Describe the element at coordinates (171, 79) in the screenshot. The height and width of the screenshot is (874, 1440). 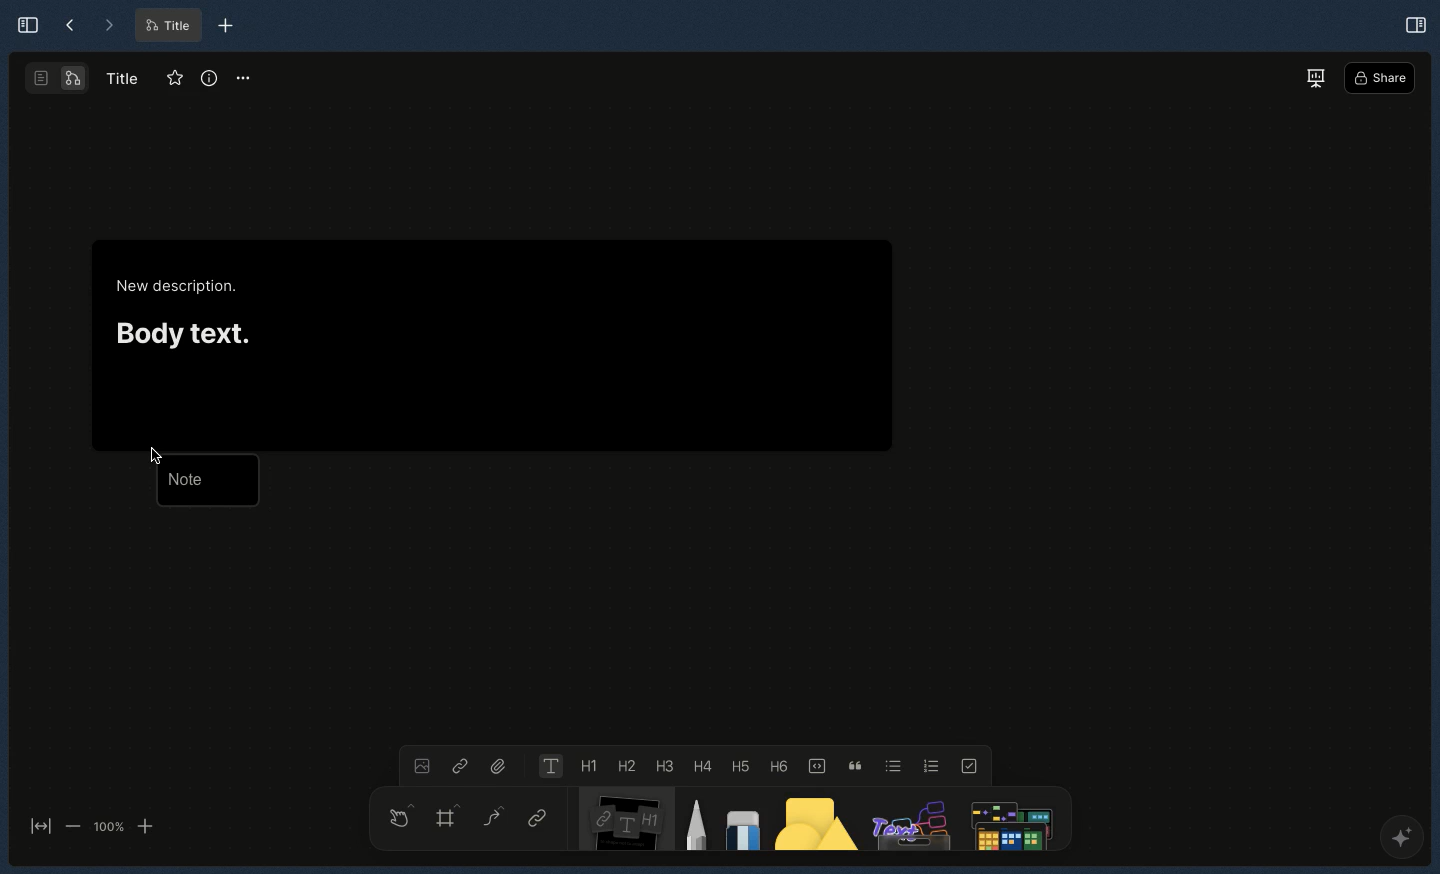
I see `Favorite` at that location.